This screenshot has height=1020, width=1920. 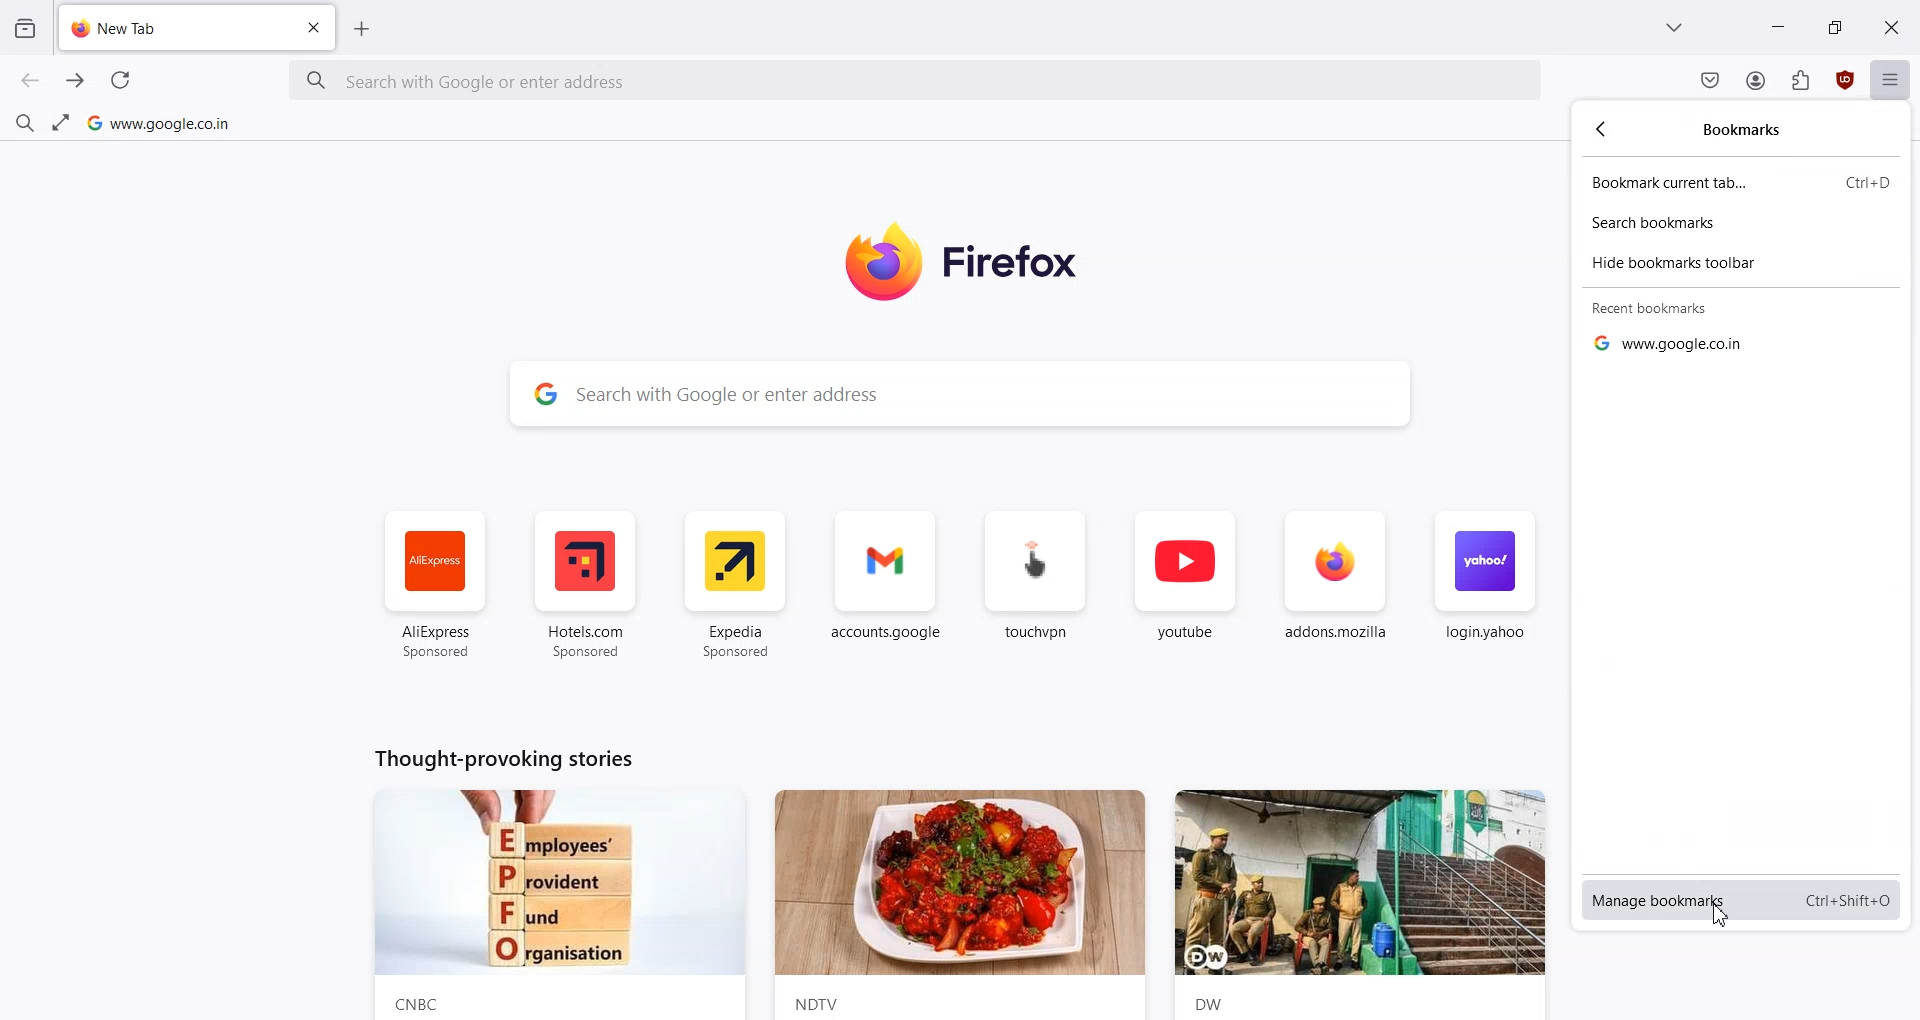 What do you see at coordinates (25, 30) in the screenshot?
I see `View Recent browsing` at bounding box center [25, 30].